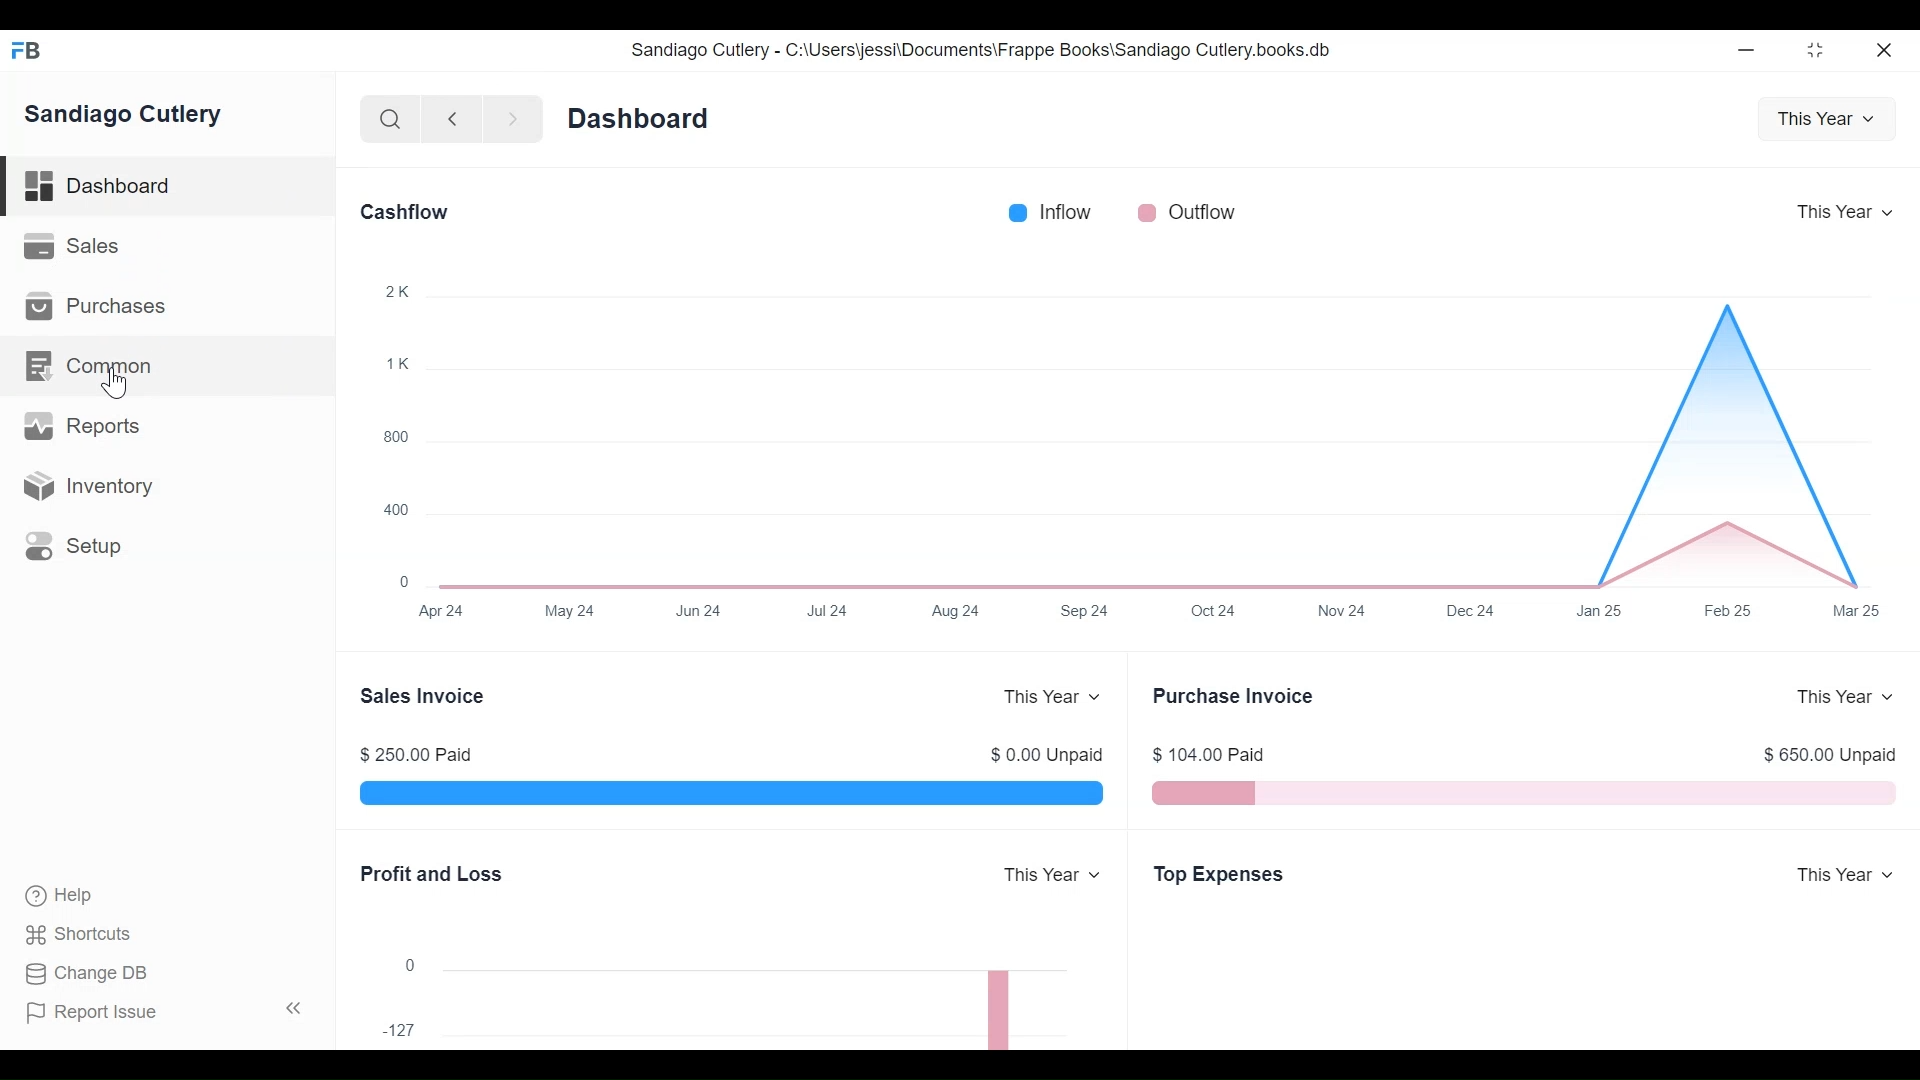 This screenshot has width=1920, height=1080. What do you see at coordinates (69, 935) in the screenshot?
I see `Shortcuts` at bounding box center [69, 935].